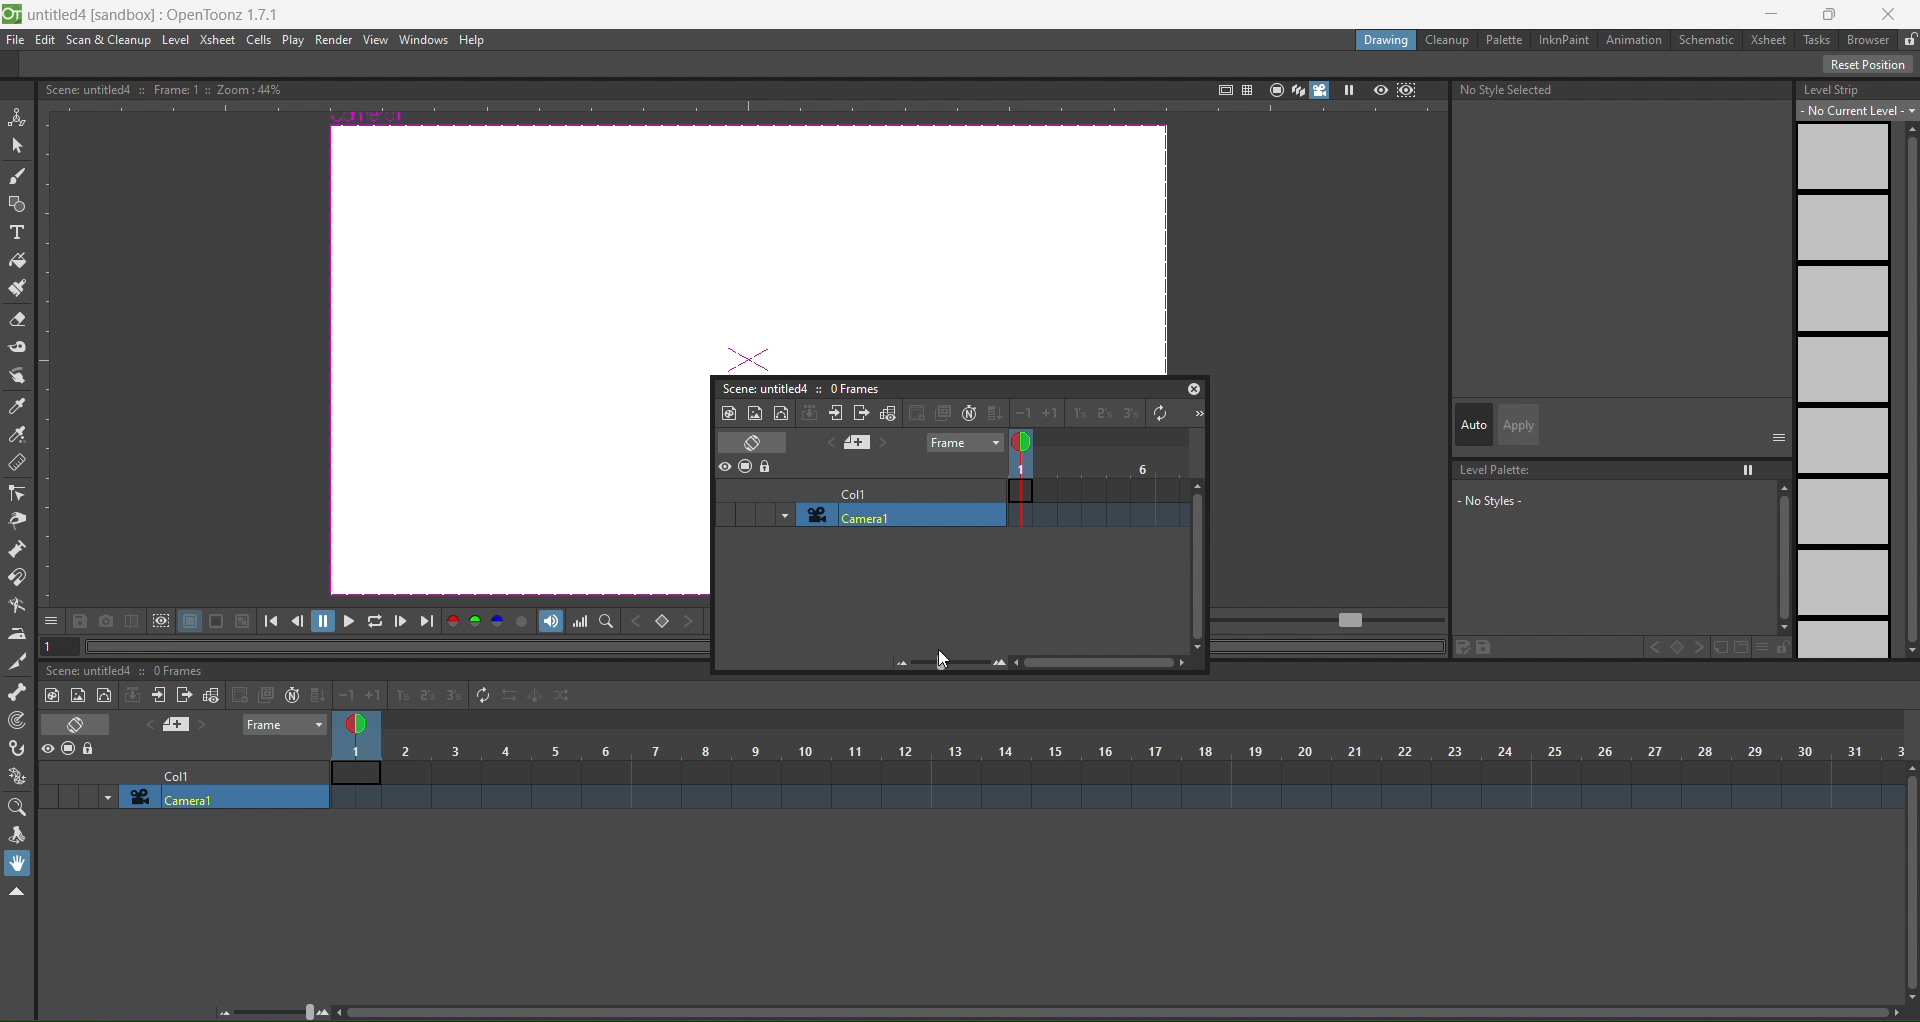  What do you see at coordinates (754, 411) in the screenshot?
I see `new raster level` at bounding box center [754, 411].